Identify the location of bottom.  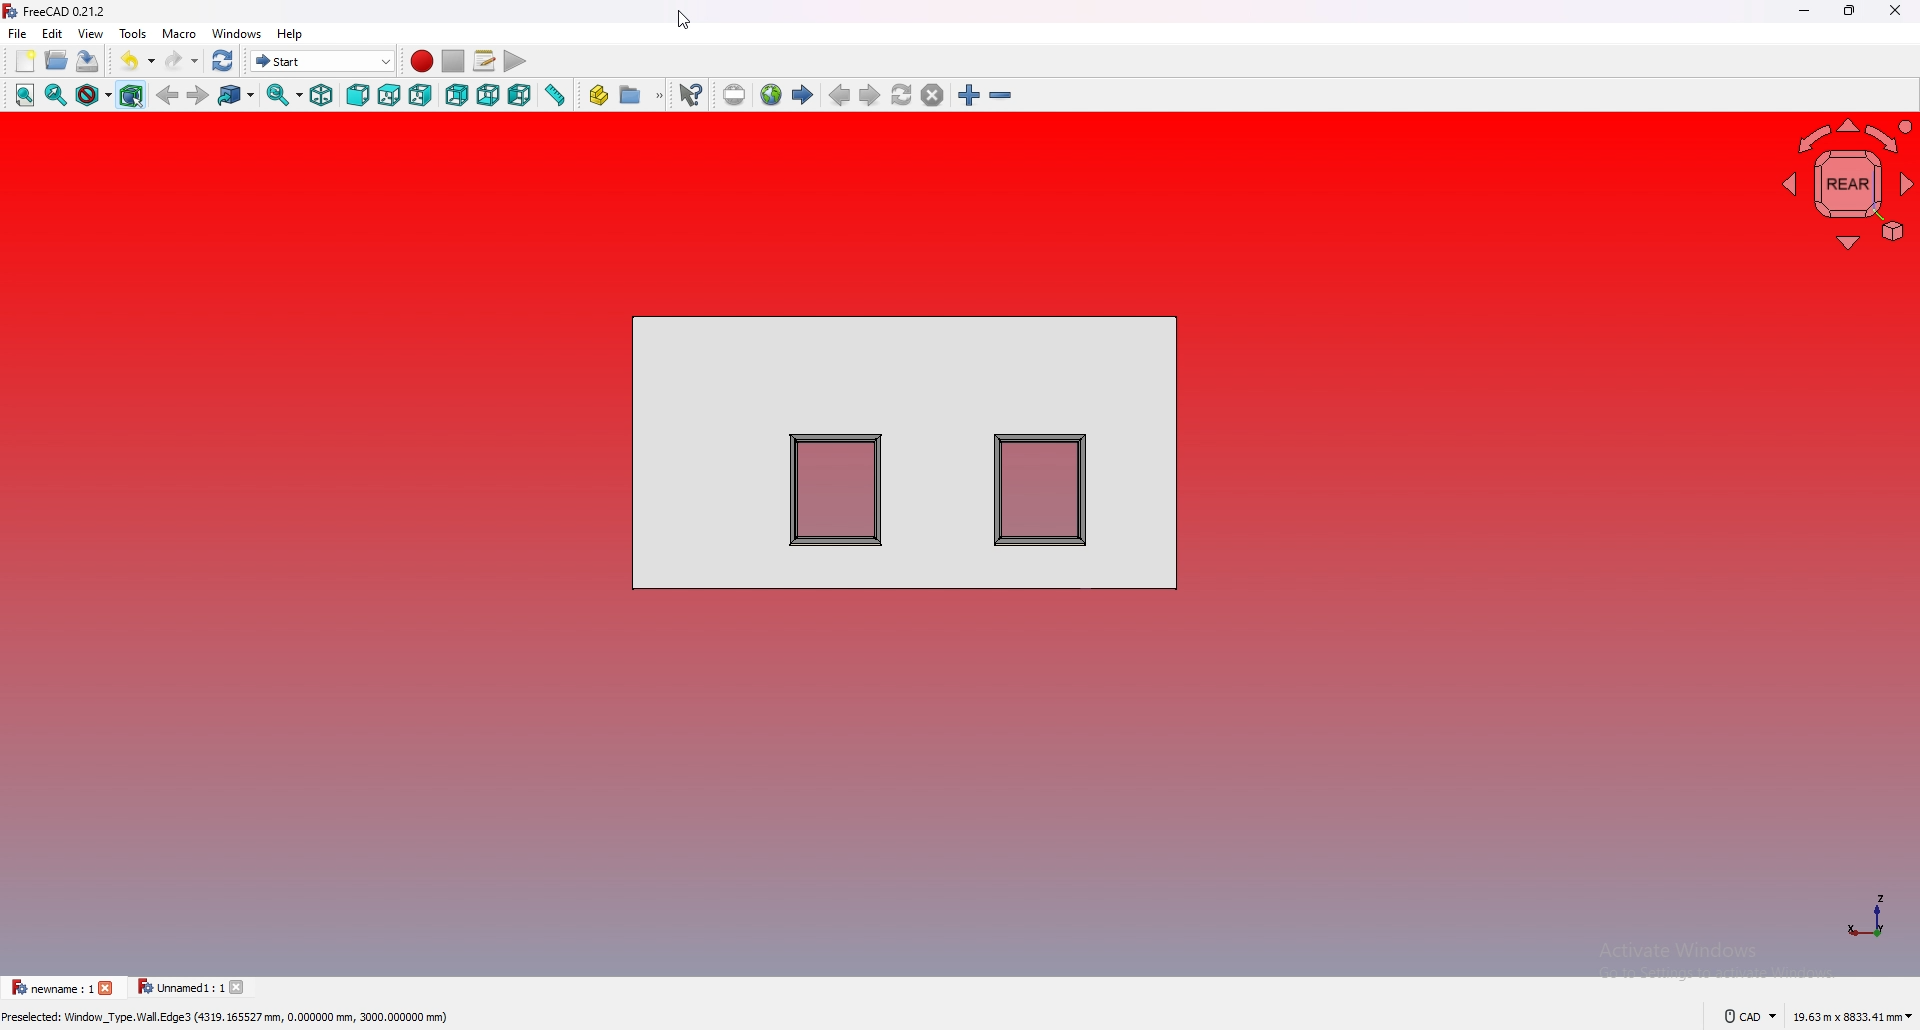
(489, 95).